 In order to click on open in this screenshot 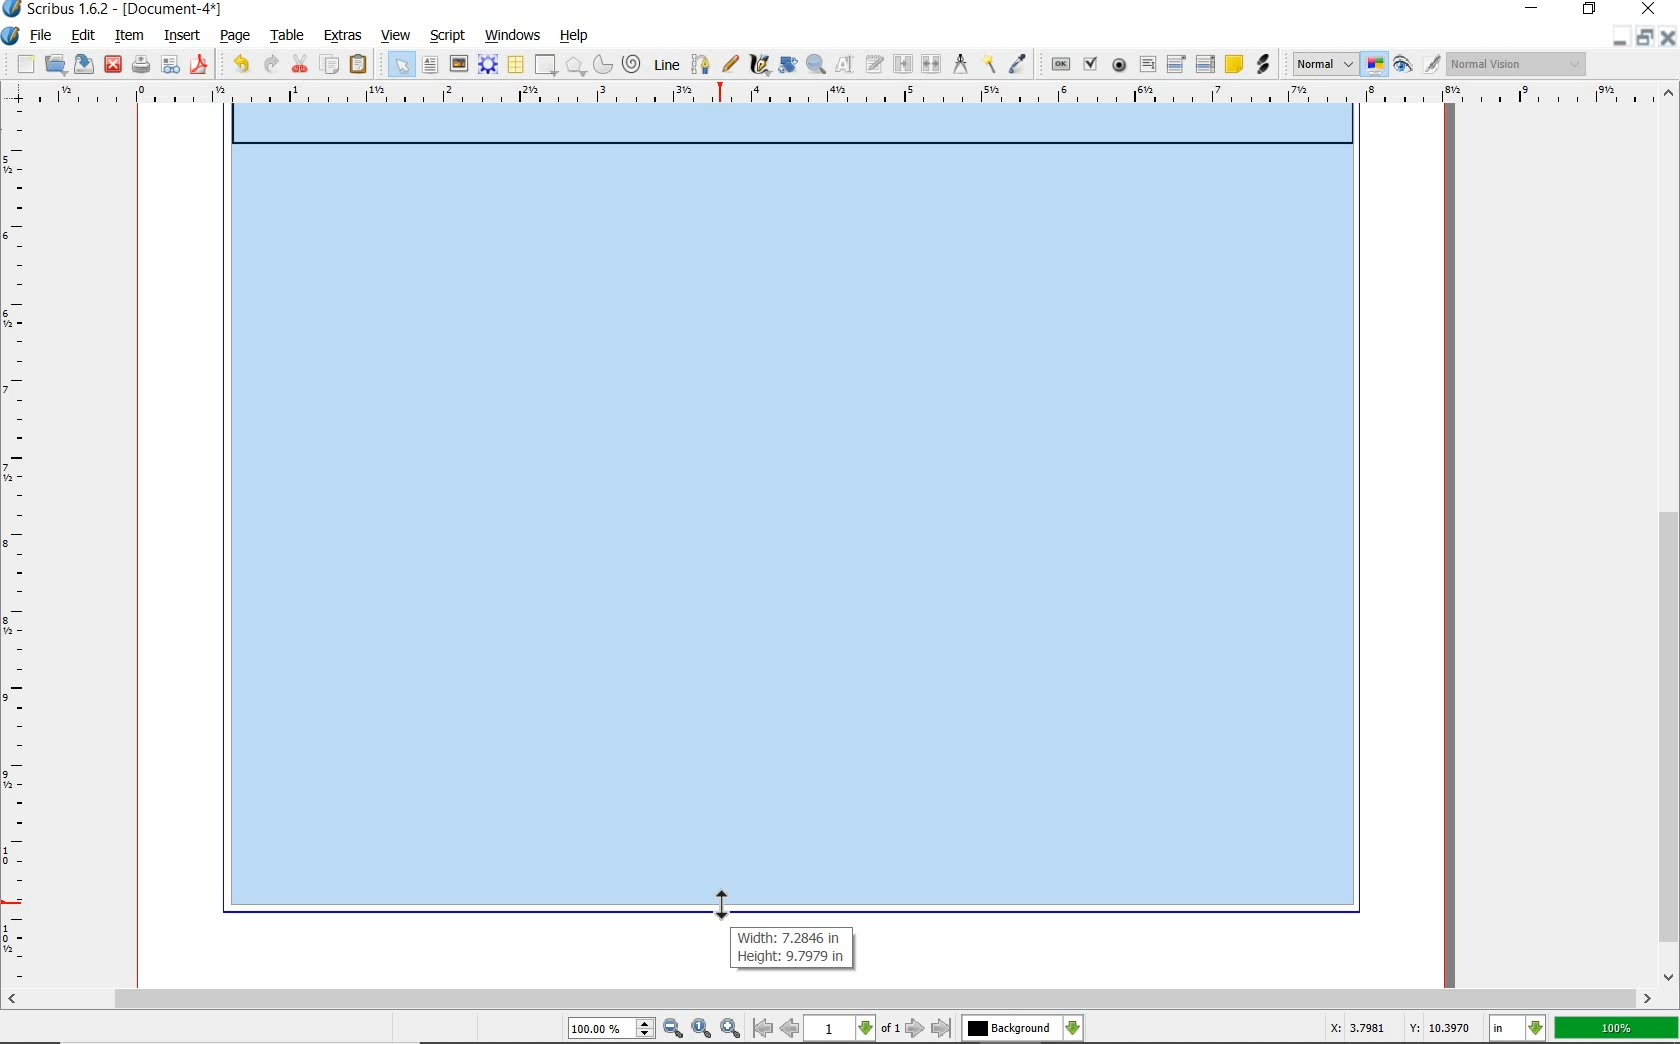, I will do `click(56, 65)`.